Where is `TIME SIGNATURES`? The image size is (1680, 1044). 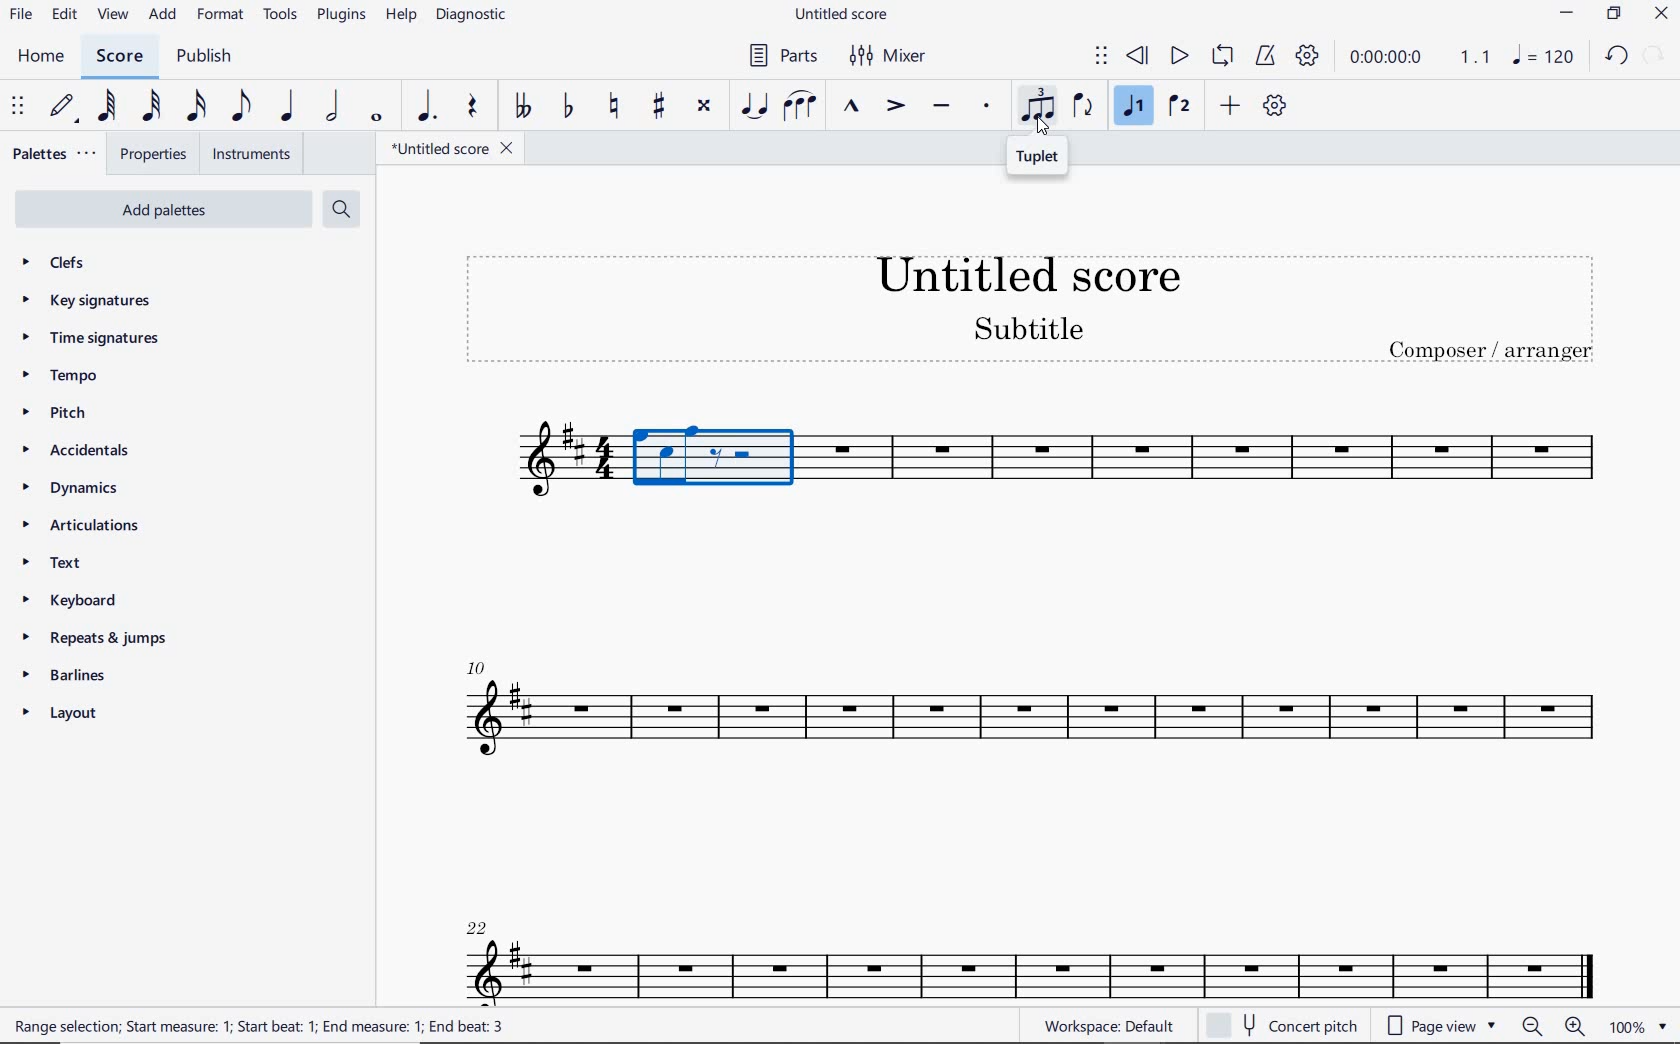
TIME SIGNATURES is located at coordinates (103, 339).